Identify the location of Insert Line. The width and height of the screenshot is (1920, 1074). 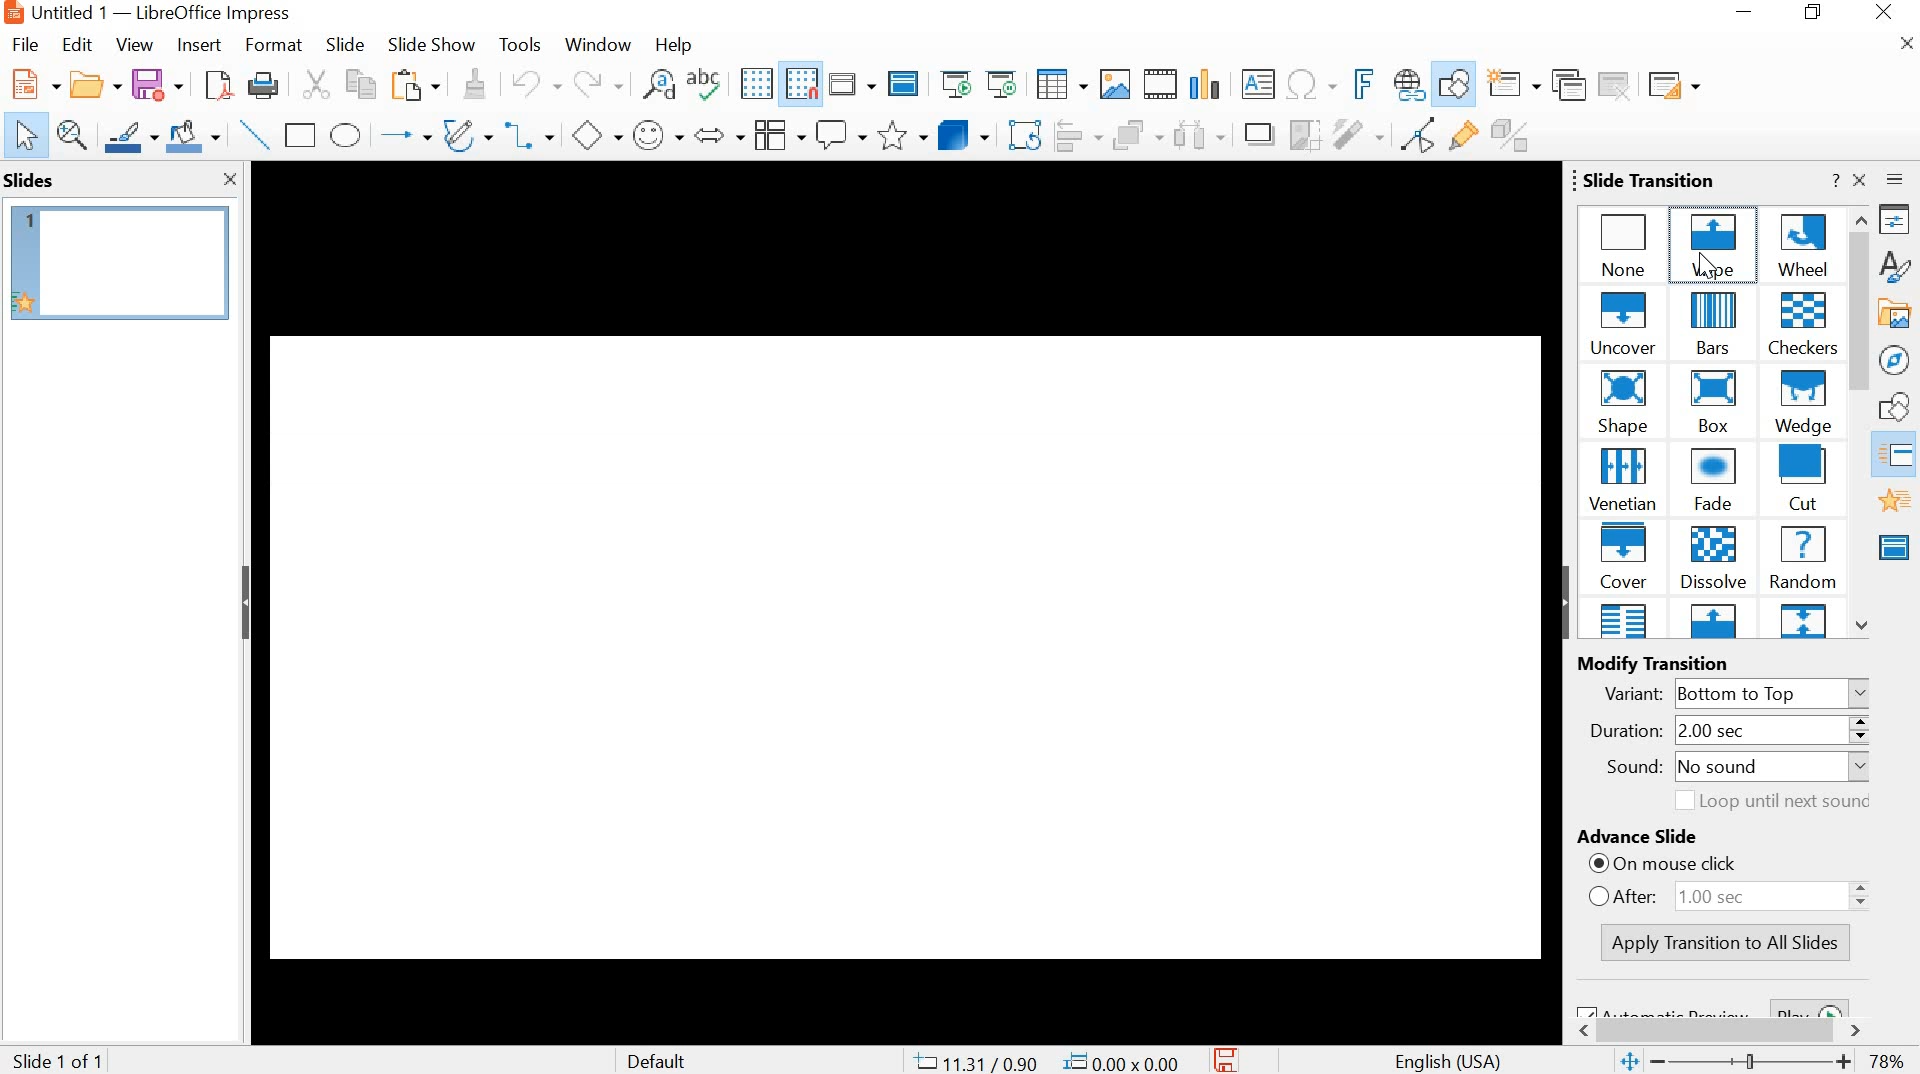
(253, 134).